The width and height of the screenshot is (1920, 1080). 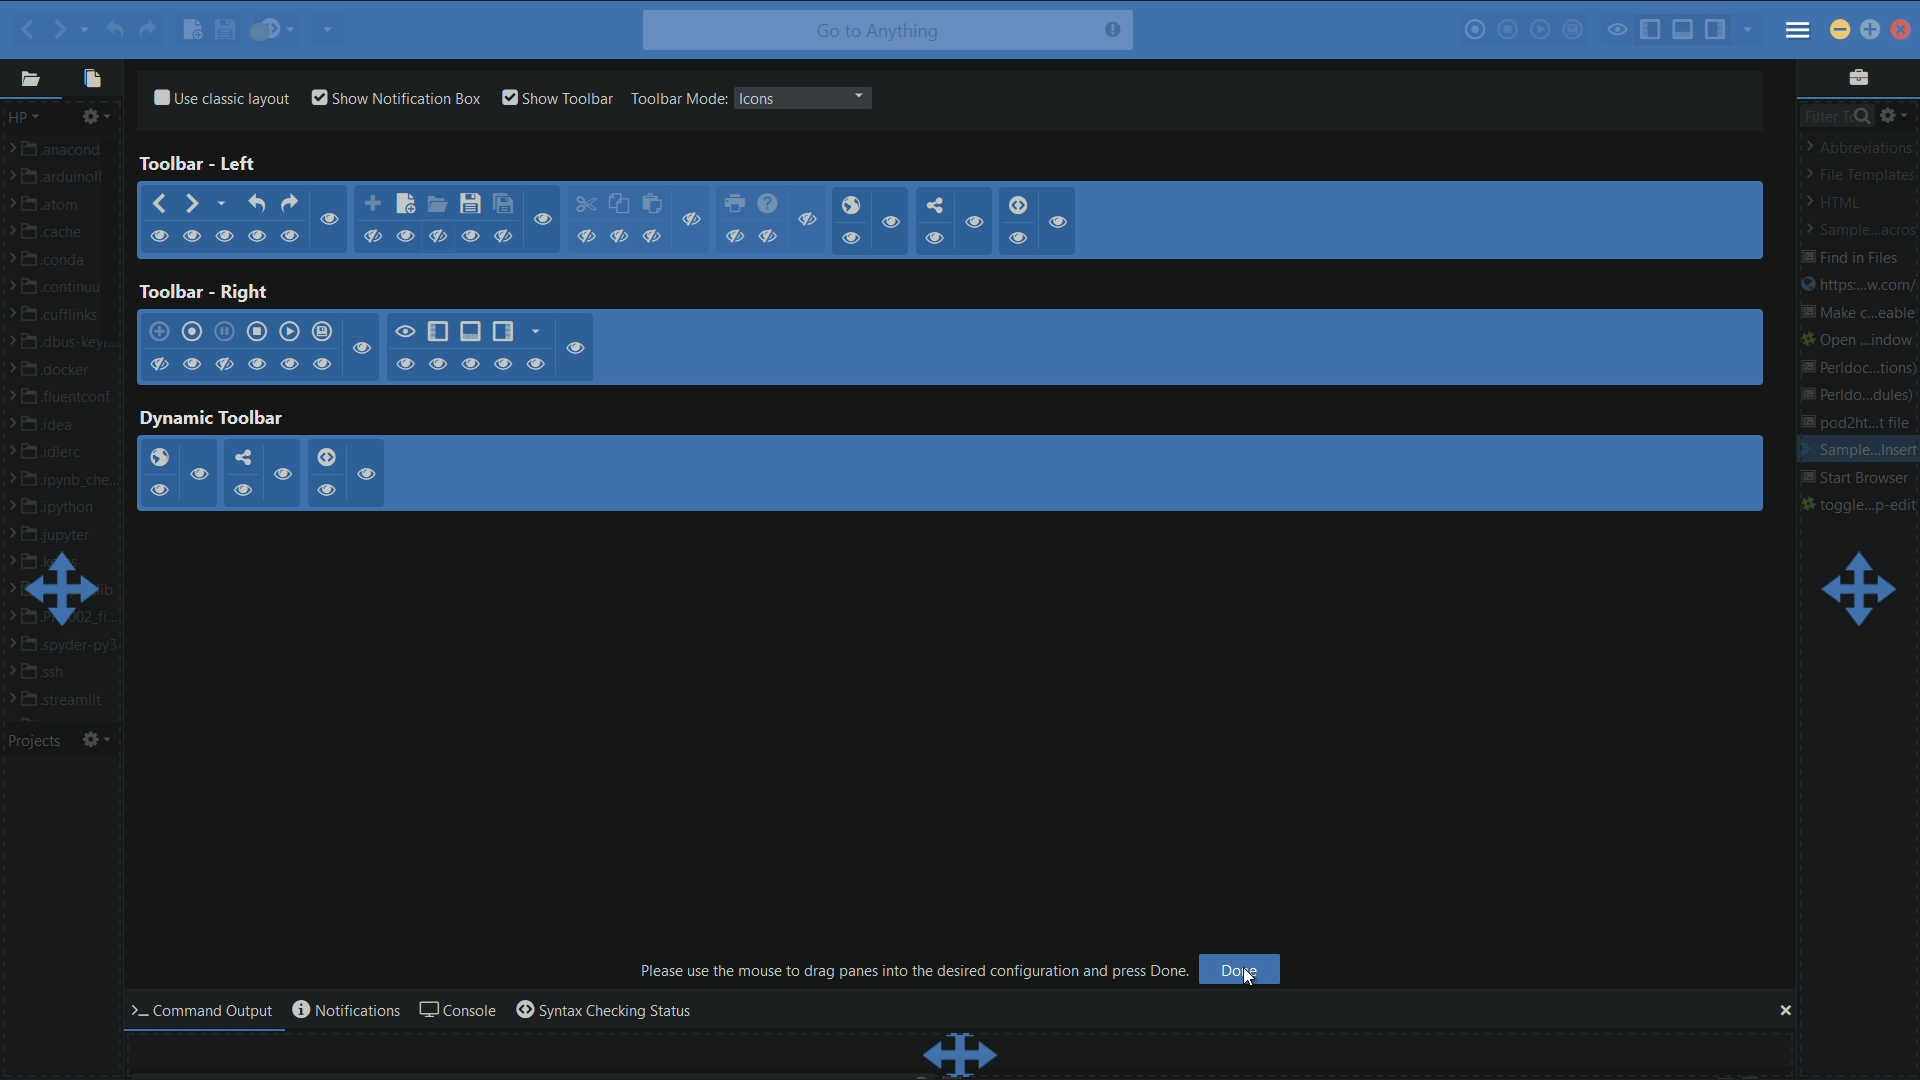 I want to click on toggle focus mode, so click(x=1618, y=29).